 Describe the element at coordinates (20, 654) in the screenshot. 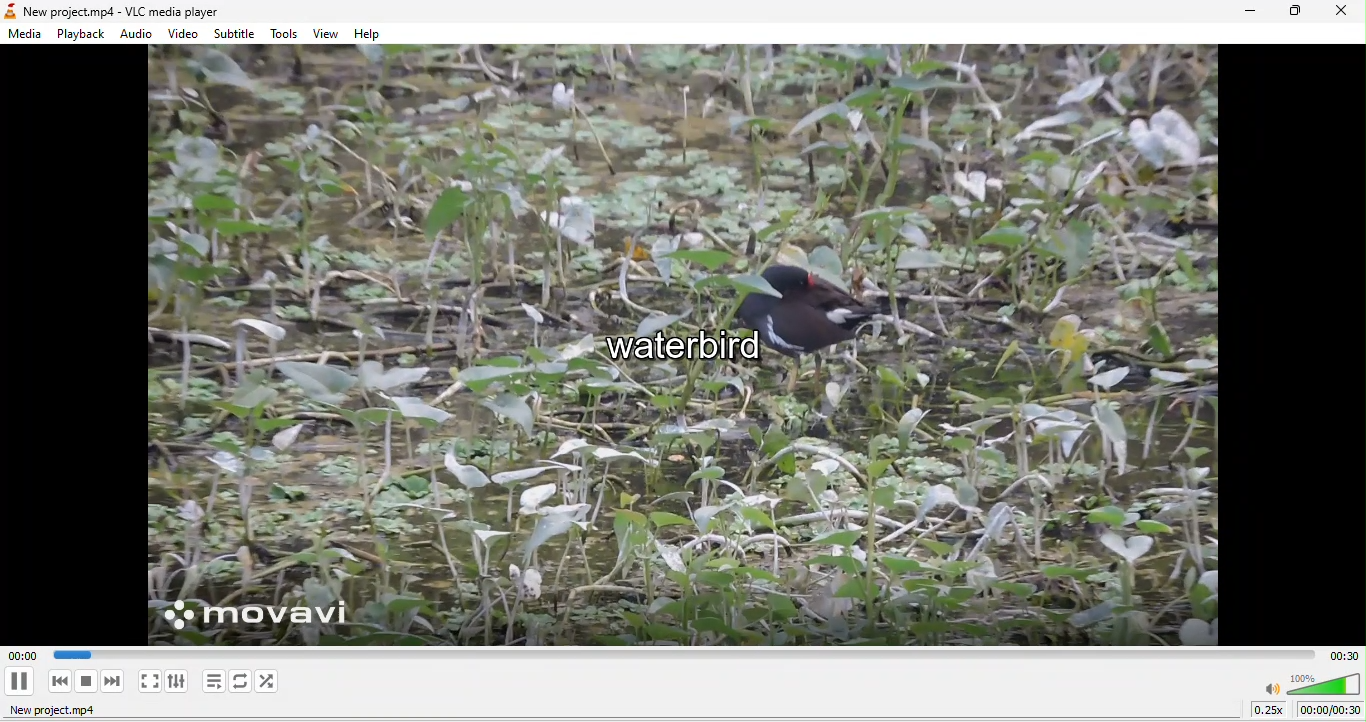

I see `elapsed time` at that location.